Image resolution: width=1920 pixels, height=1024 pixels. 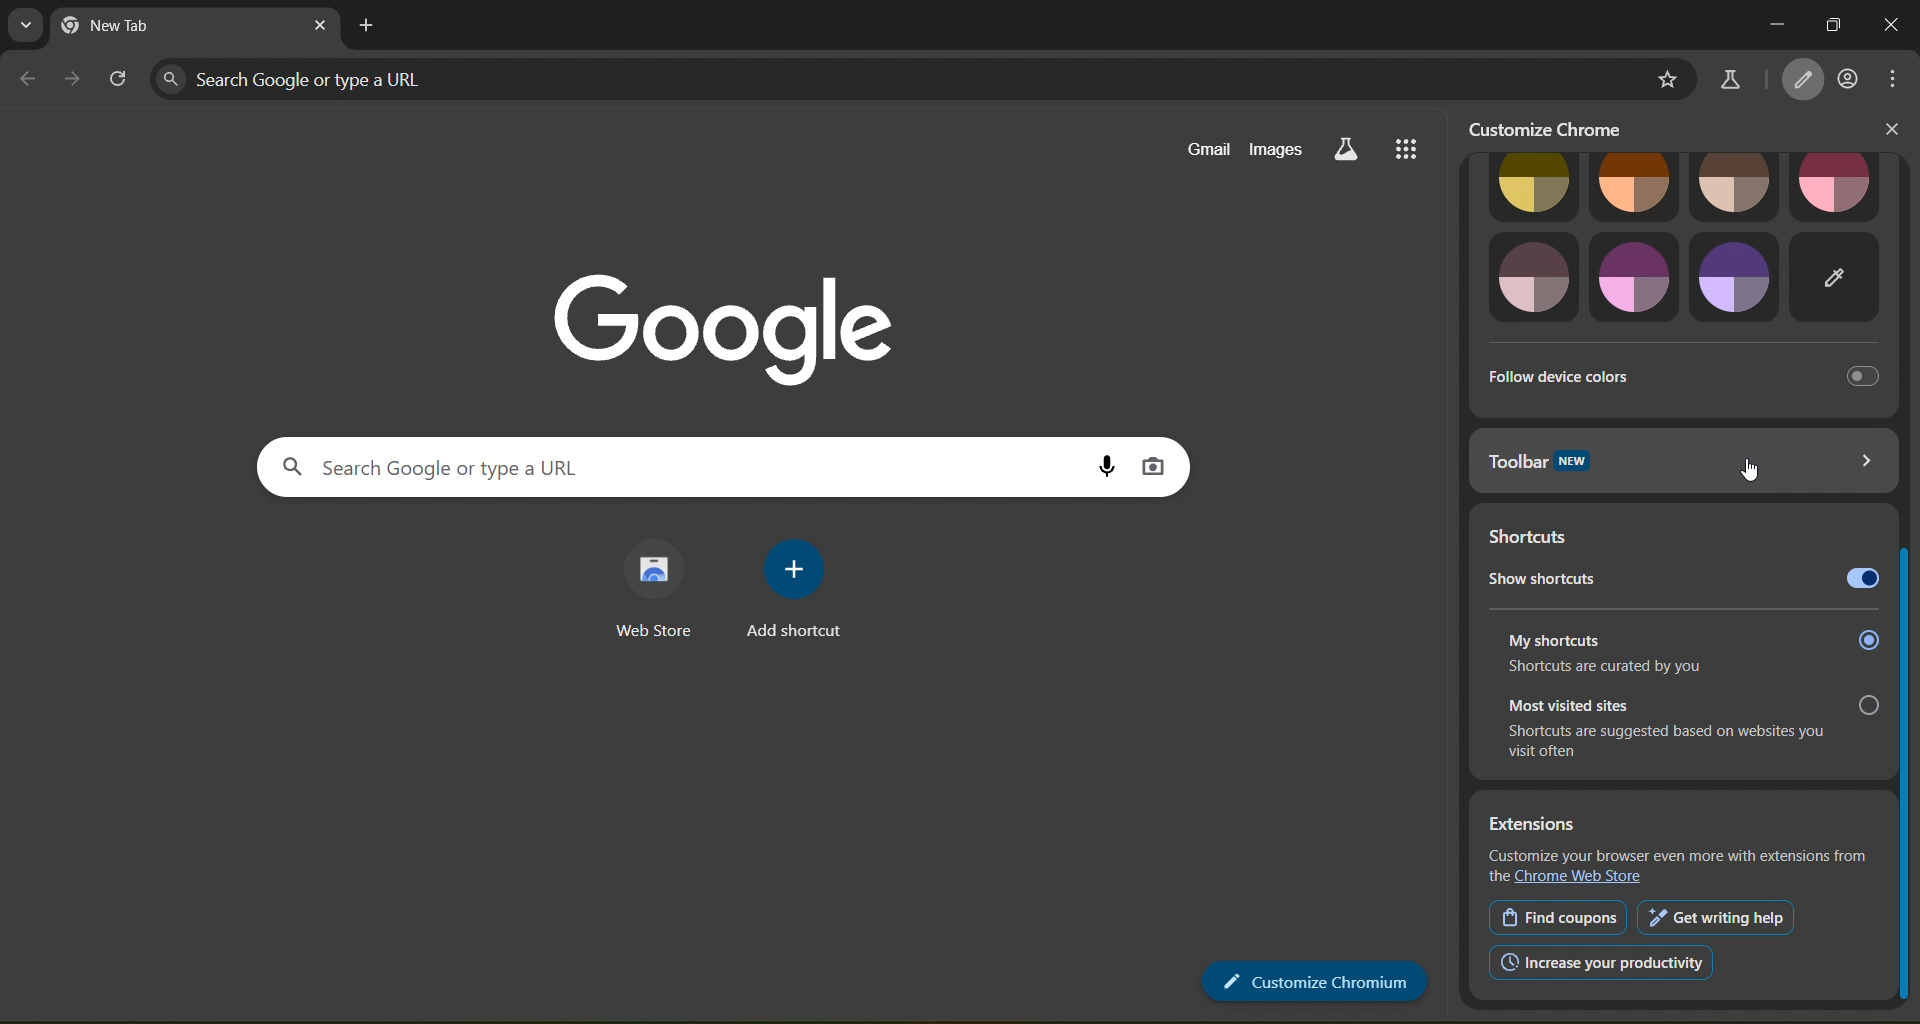 What do you see at coordinates (1664, 77) in the screenshot?
I see `bookmark page` at bounding box center [1664, 77].